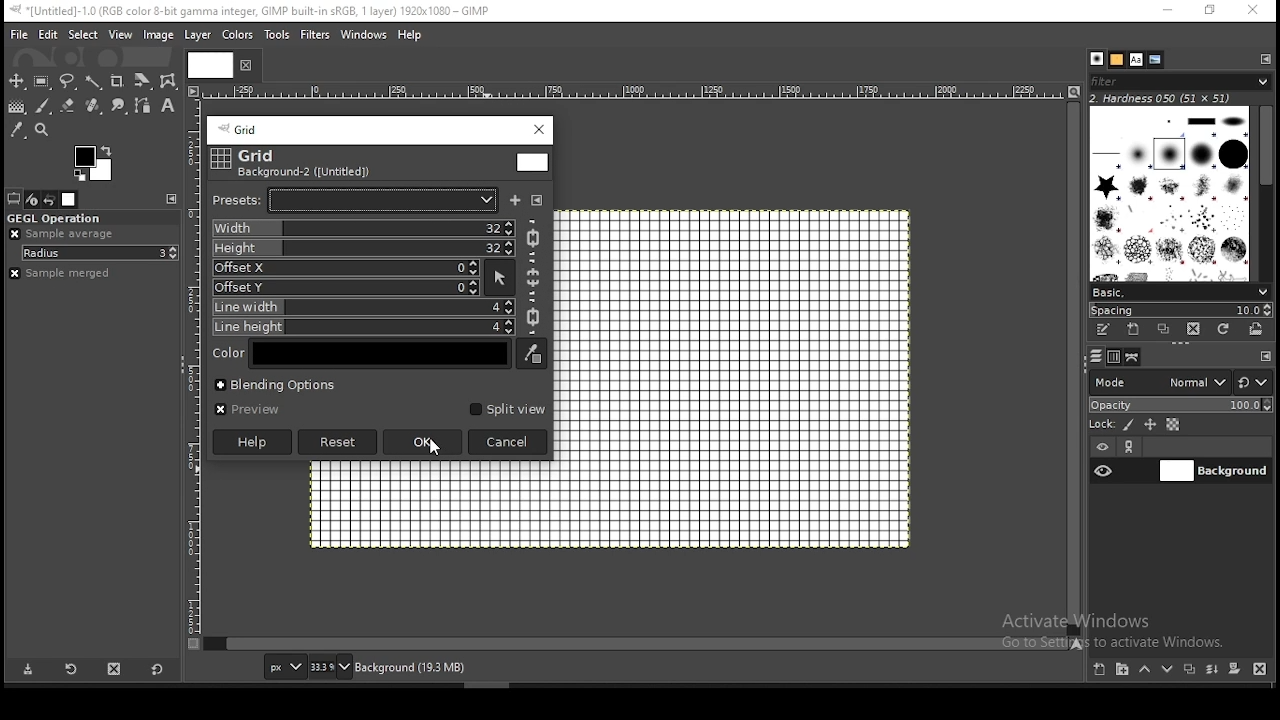  I want to click on constraint proportions, so click(533, 318).